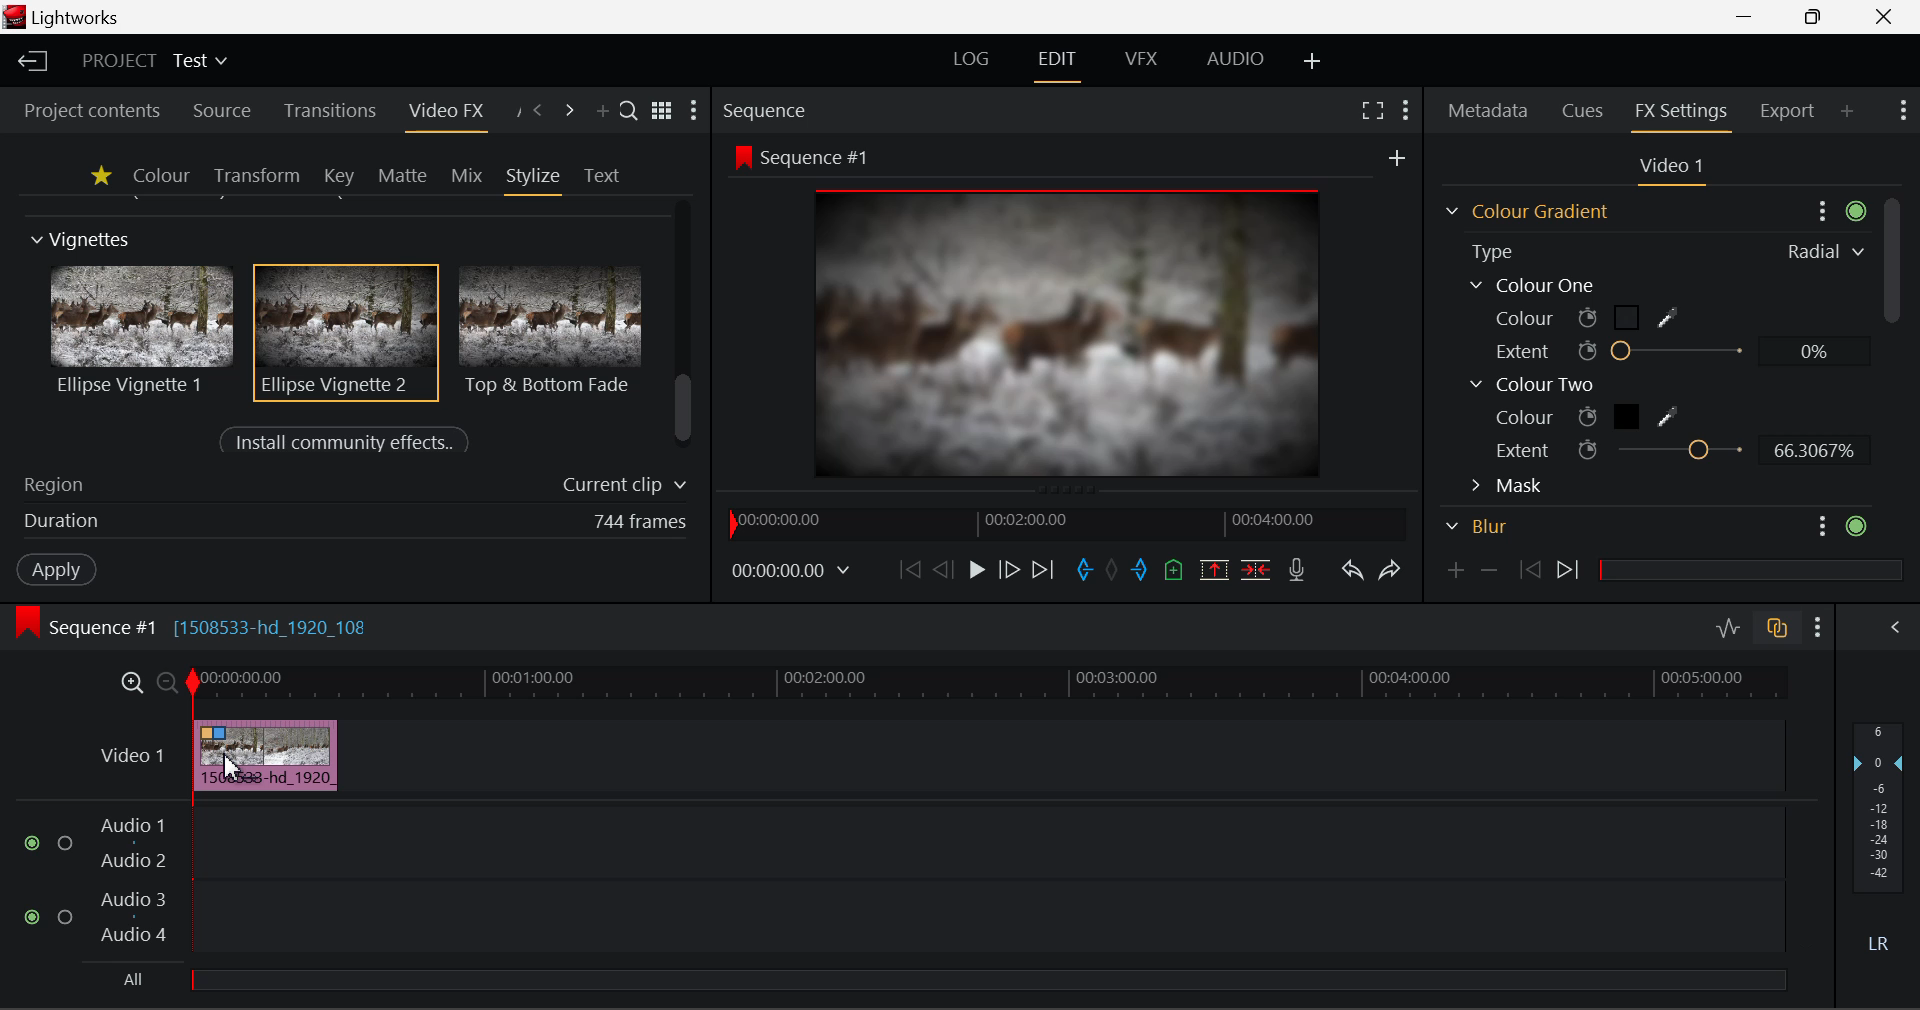 This screenshot has height=1010, width=1920. What do you see at coordinates (1537, 384) in the screenshot?
I see `v Colour Two` at bounding box center [1537, 384].